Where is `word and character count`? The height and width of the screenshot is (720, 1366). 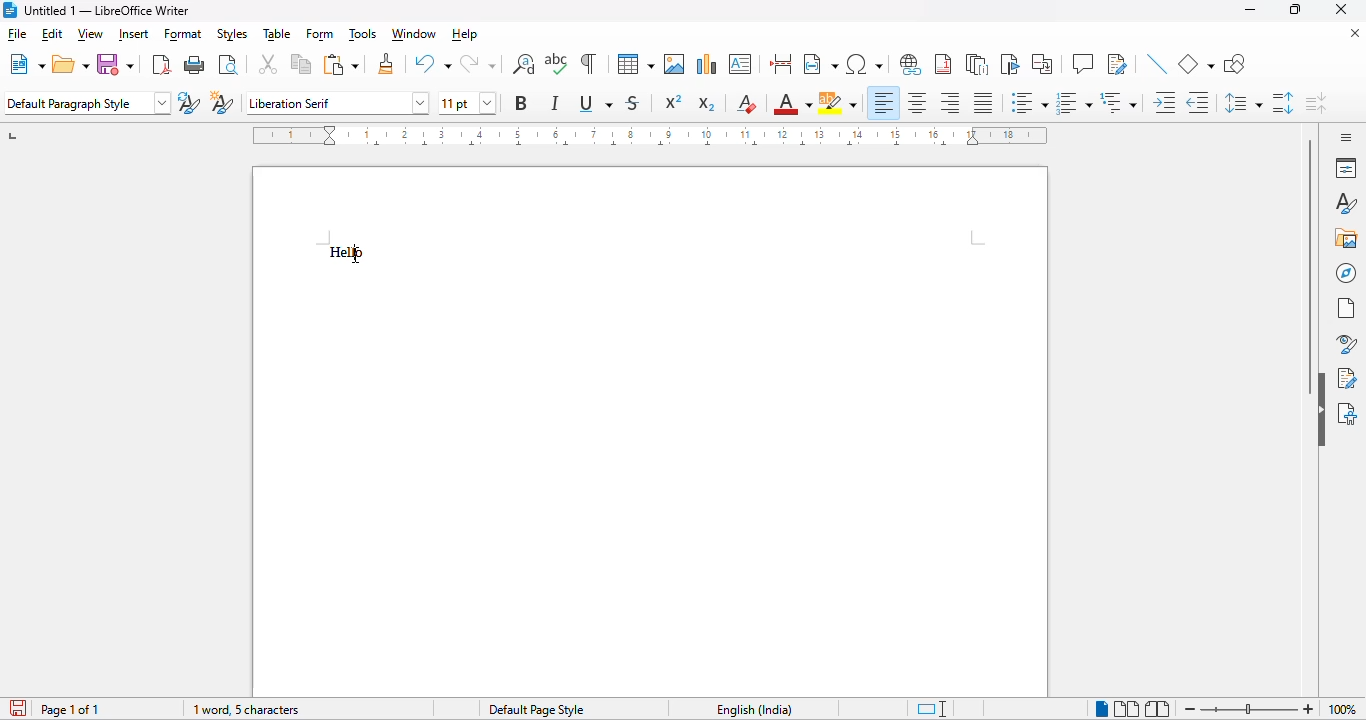 word and character count is located at coordinates (247, 710).